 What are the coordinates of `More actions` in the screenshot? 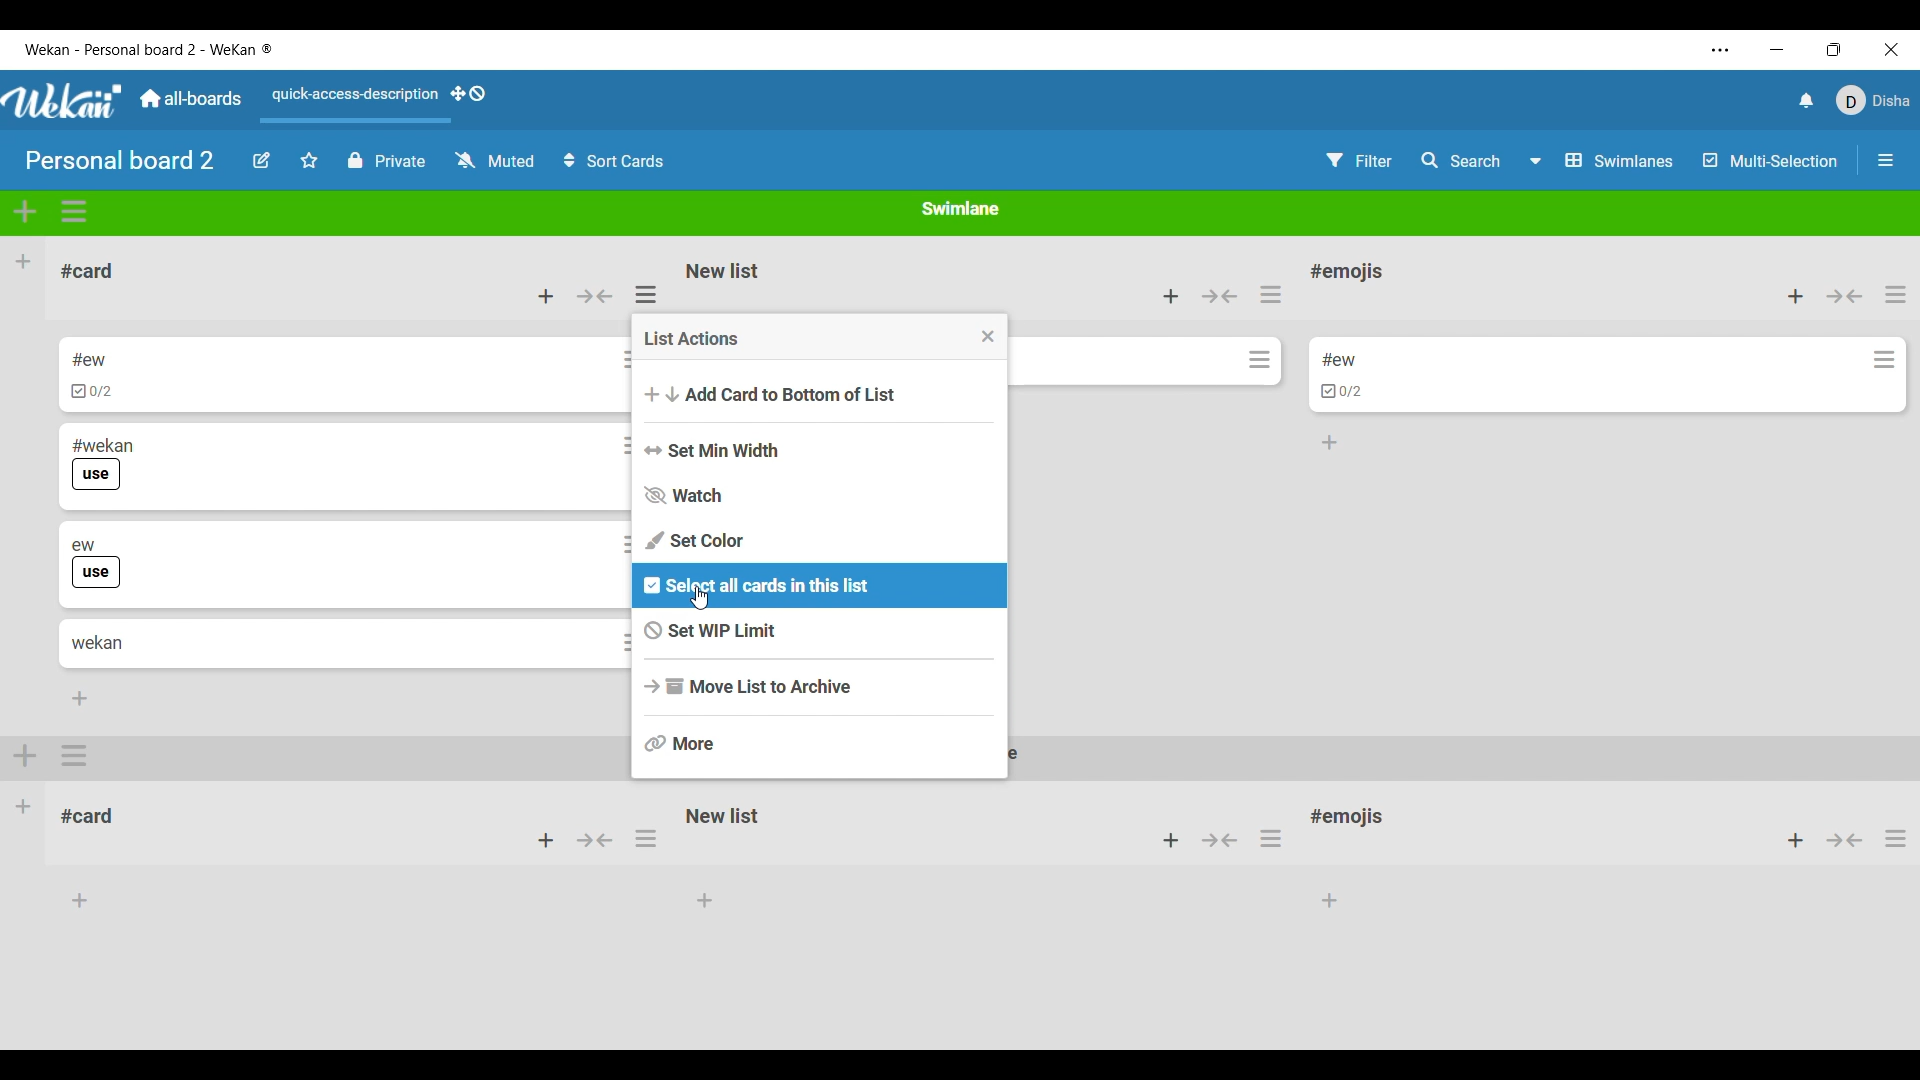 It's located at (821, 743).